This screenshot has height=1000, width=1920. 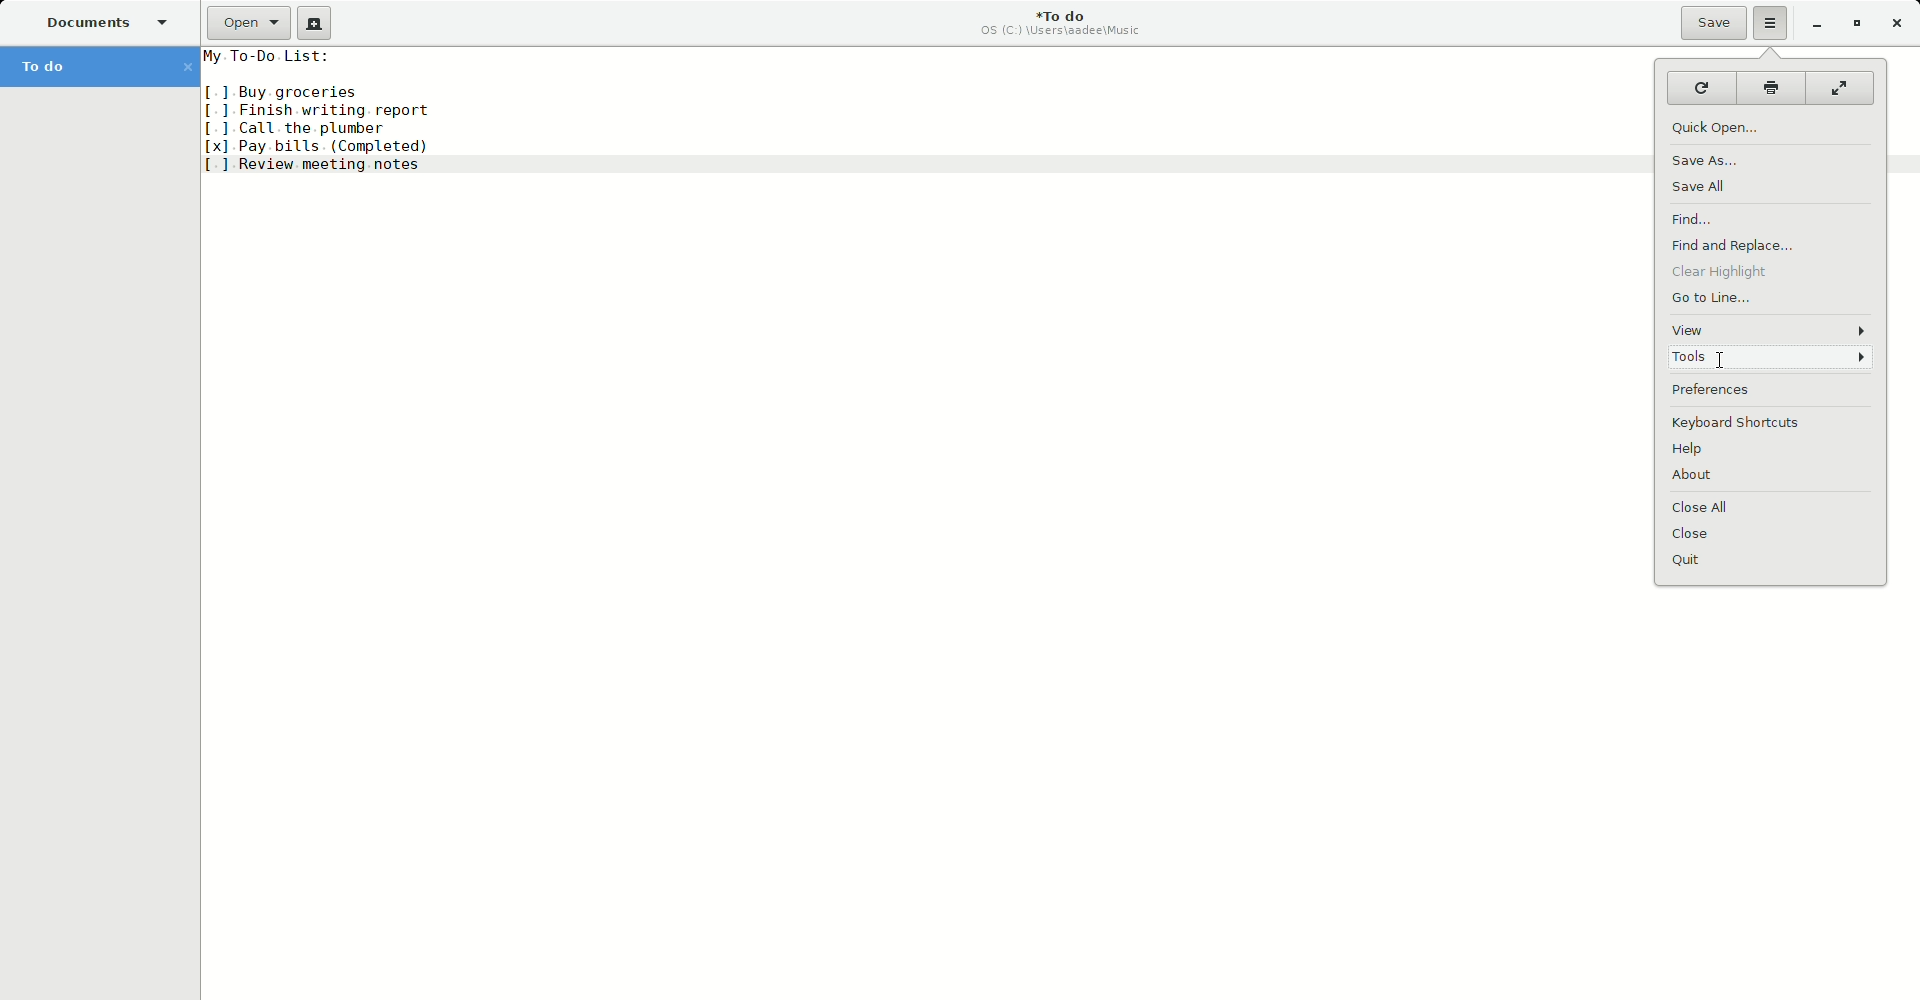 What do you see at coordinates (326, 114) in the screenshot?
I see `To do list` at bounding box center [326, 114].